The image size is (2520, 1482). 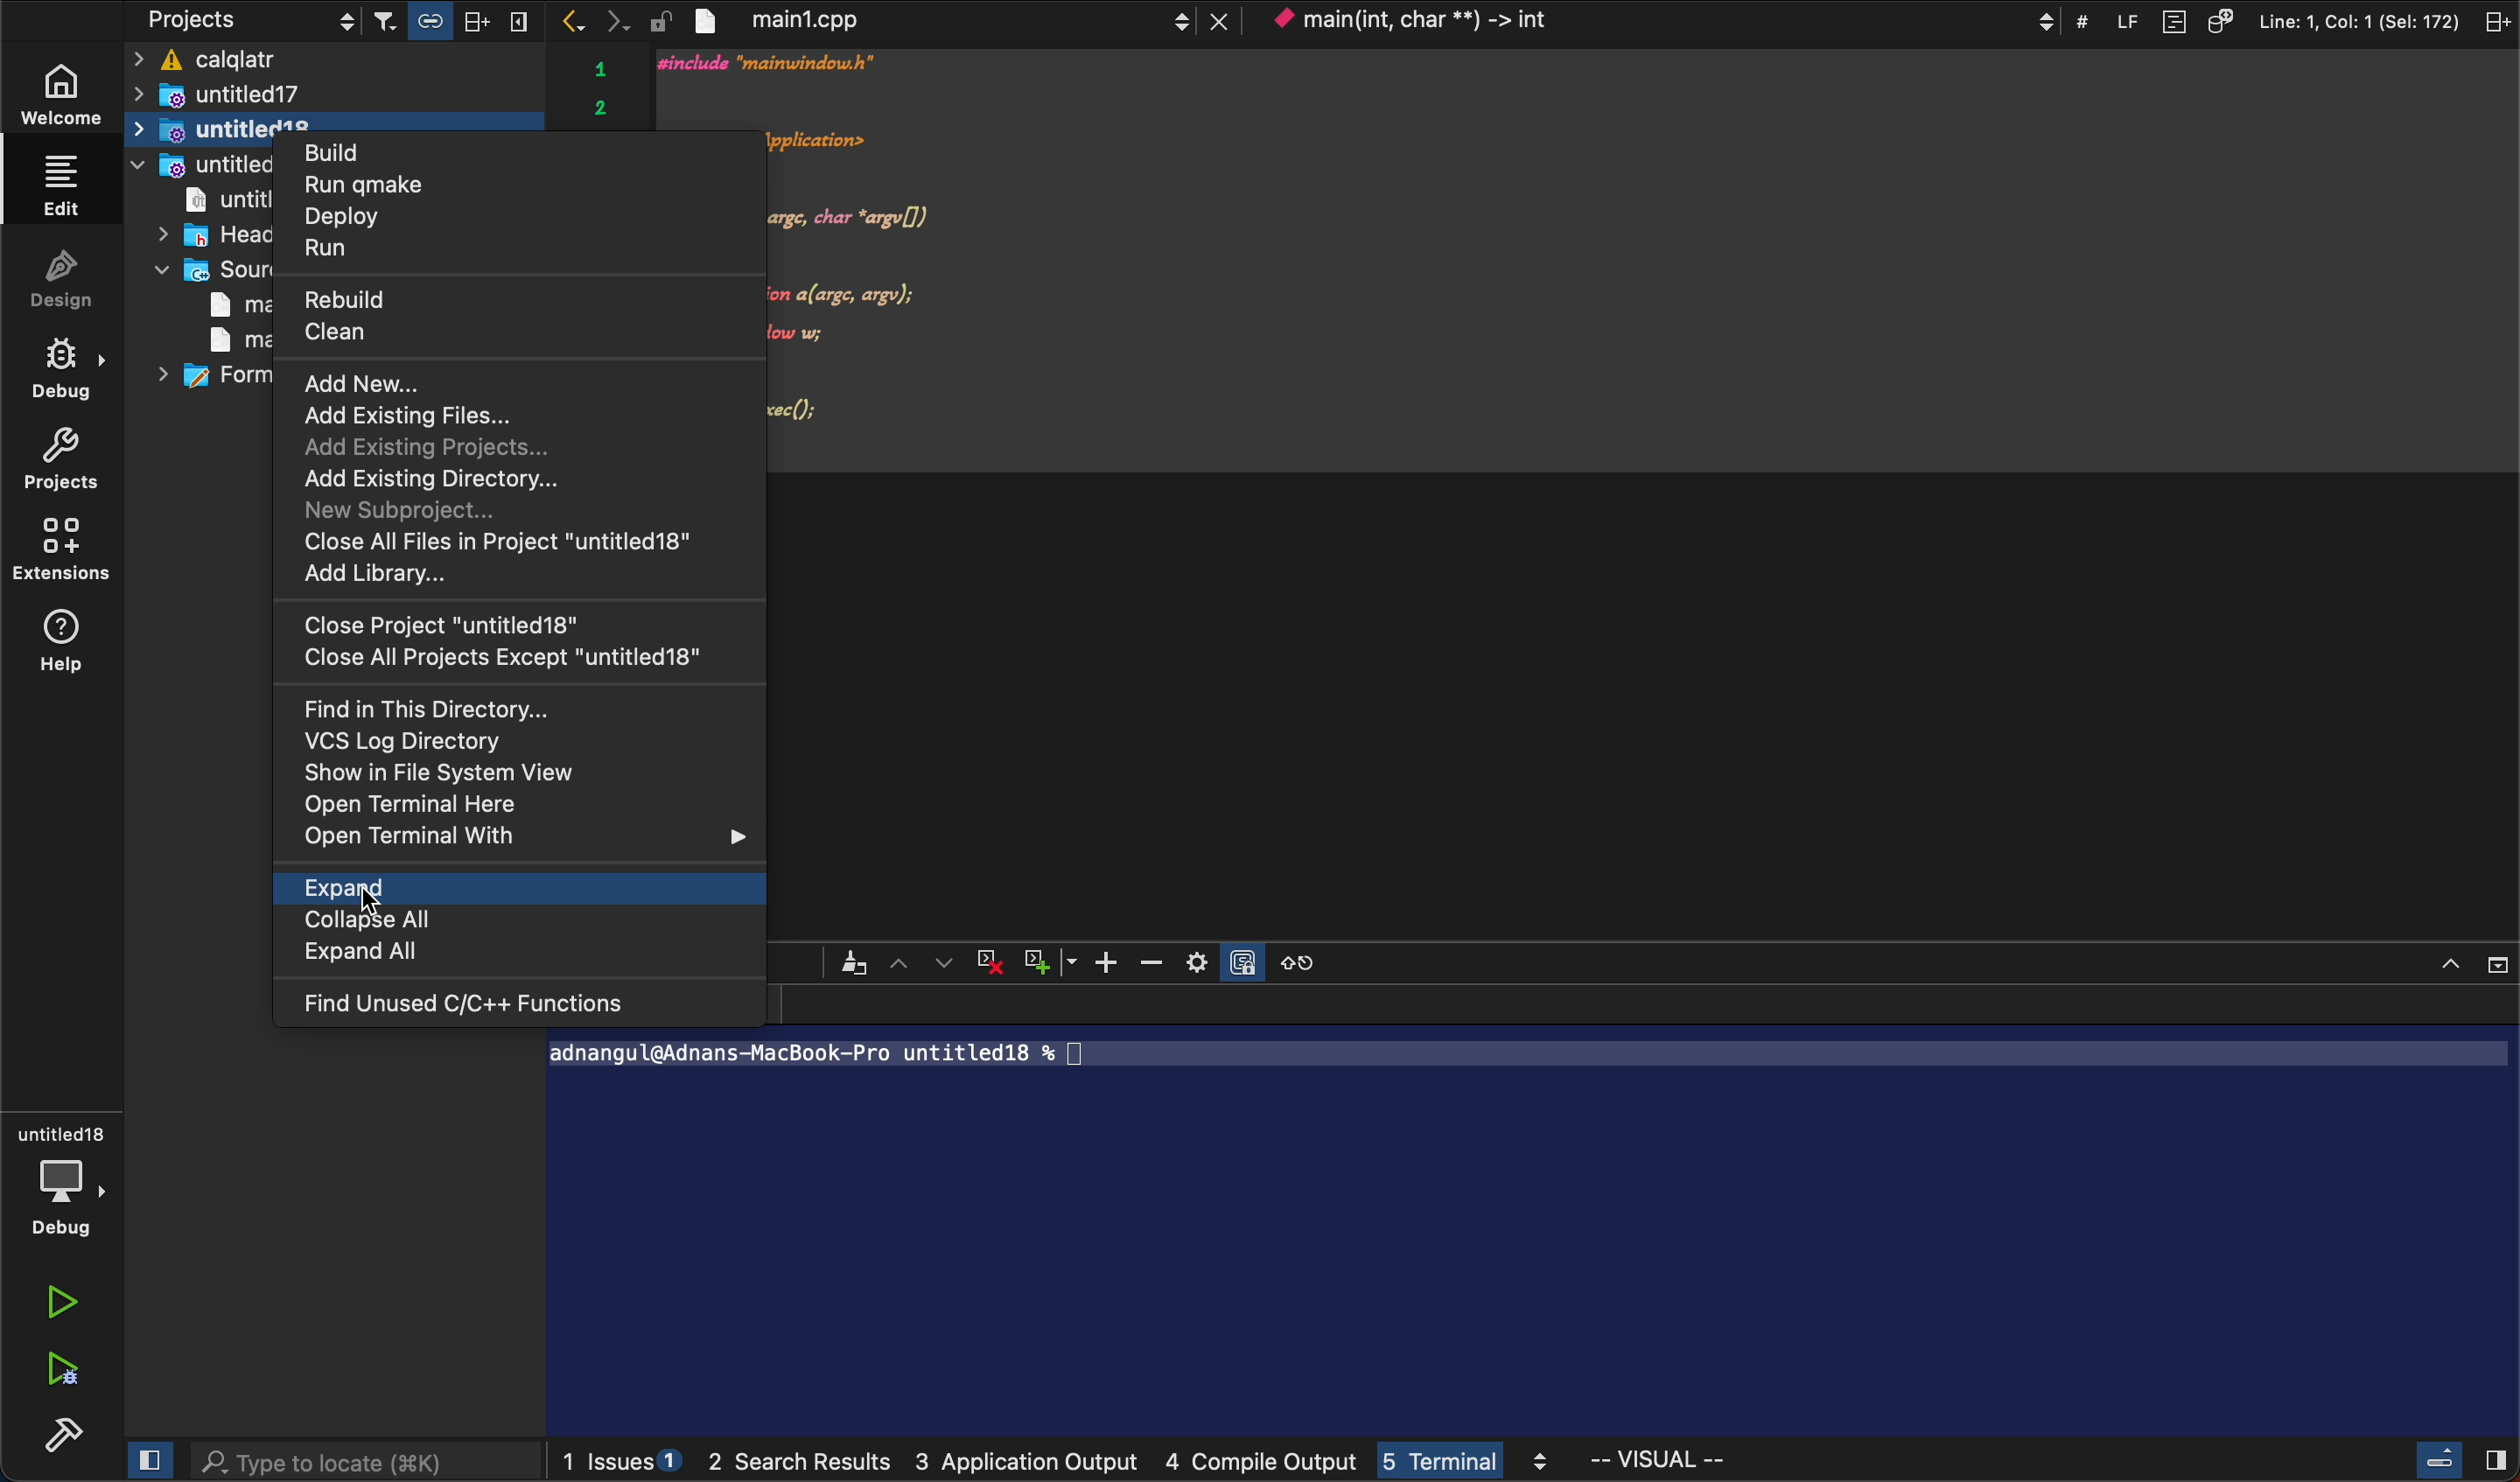 I want to click on add new, so click(x=374, y=383).